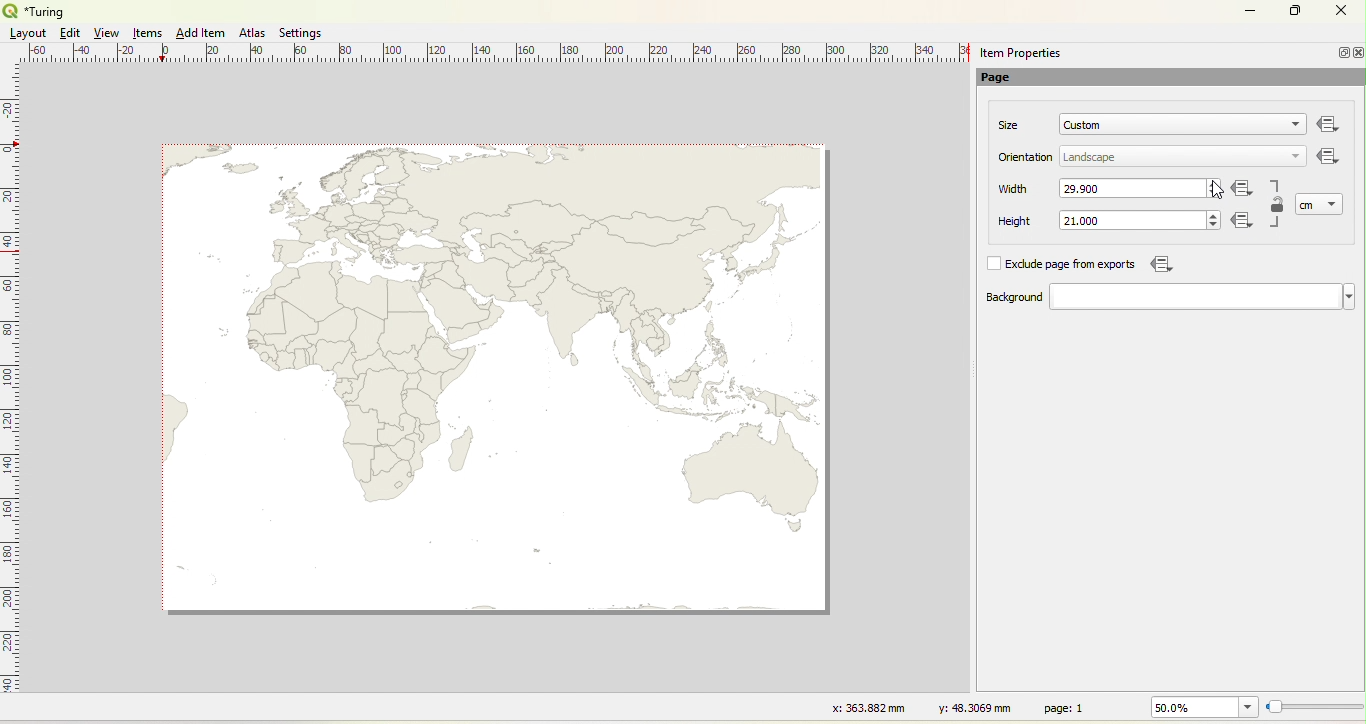 The height and width of the screenshot is (724, 1366). Describe the element at coordinates (1278, 206) in the screenshot. I see `Lock/Unlock` at that location.